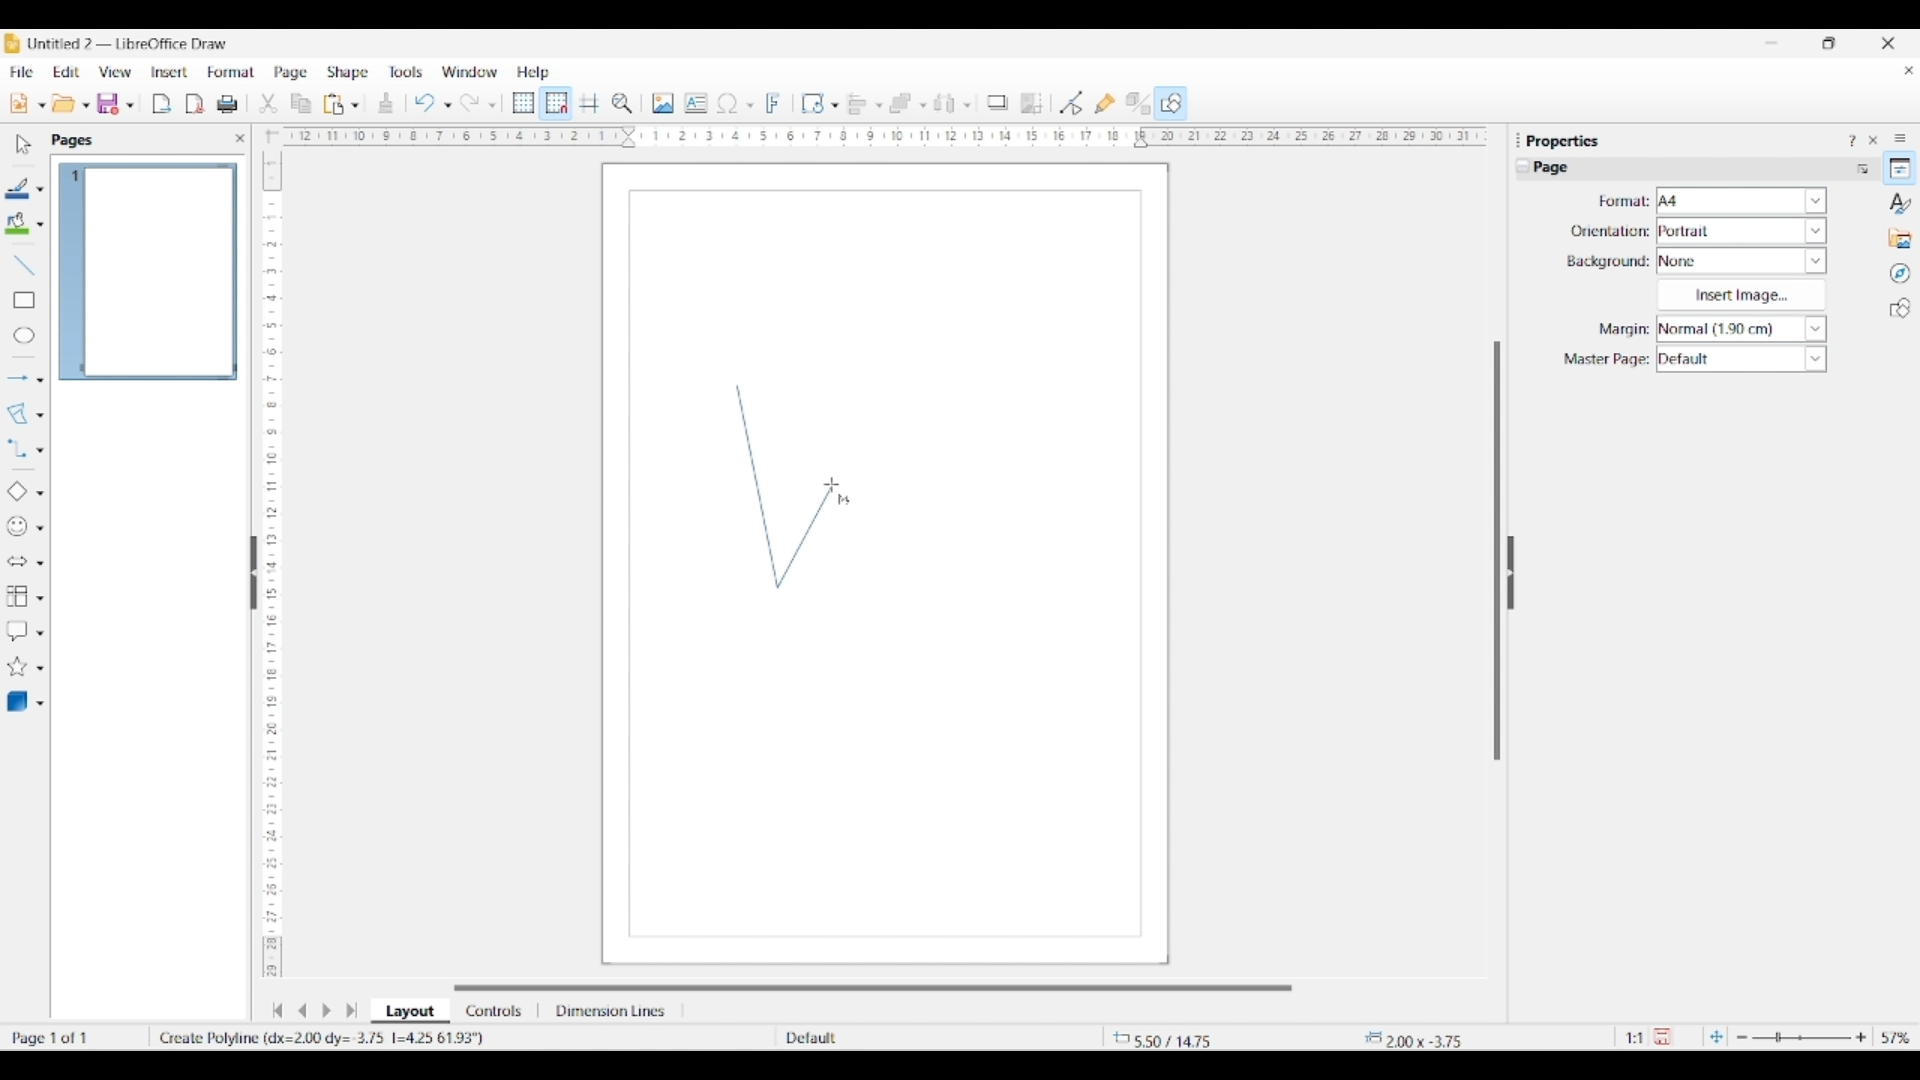 The height and width of the screenshot is (1080, 1920). Describe the element at coordinates (1900, 137) in the screenshot. I see `Sidebar settings` at that location.